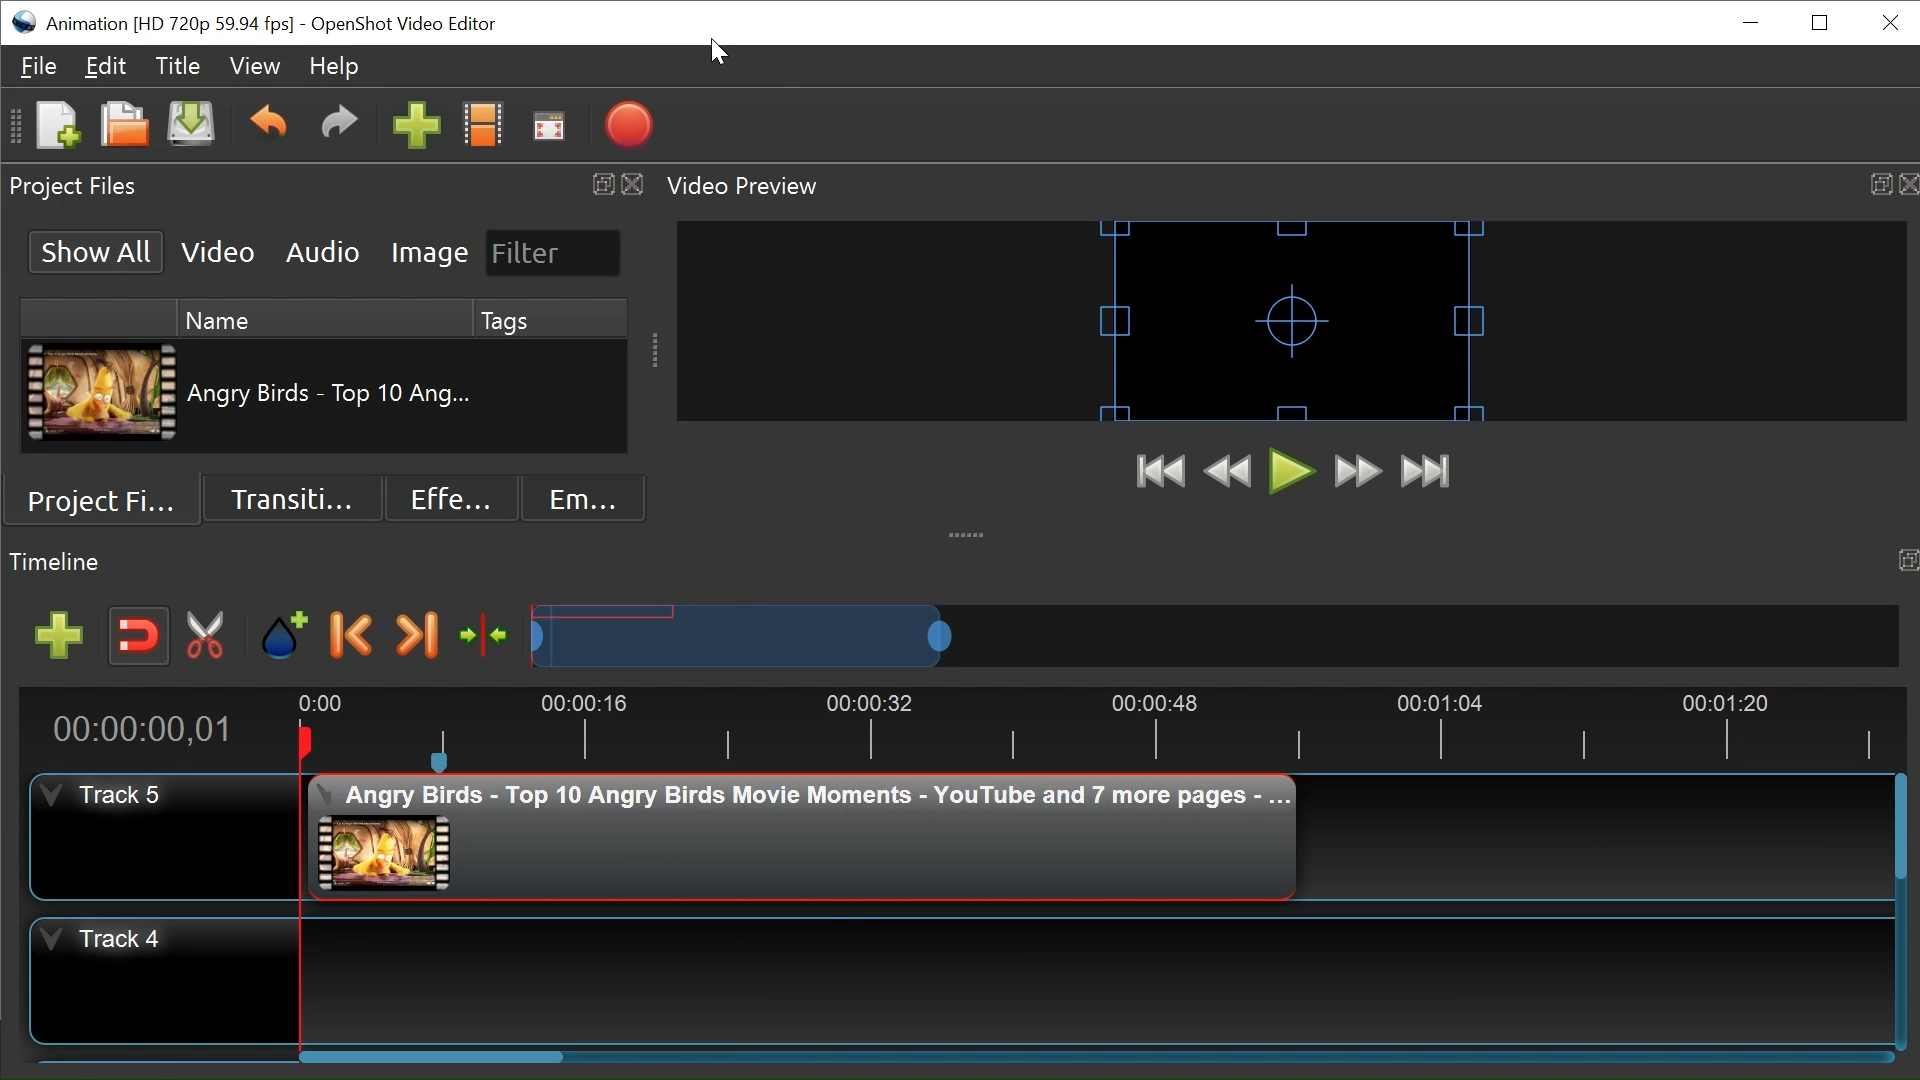  I want to click on Choose Profile, so click(485, 128).